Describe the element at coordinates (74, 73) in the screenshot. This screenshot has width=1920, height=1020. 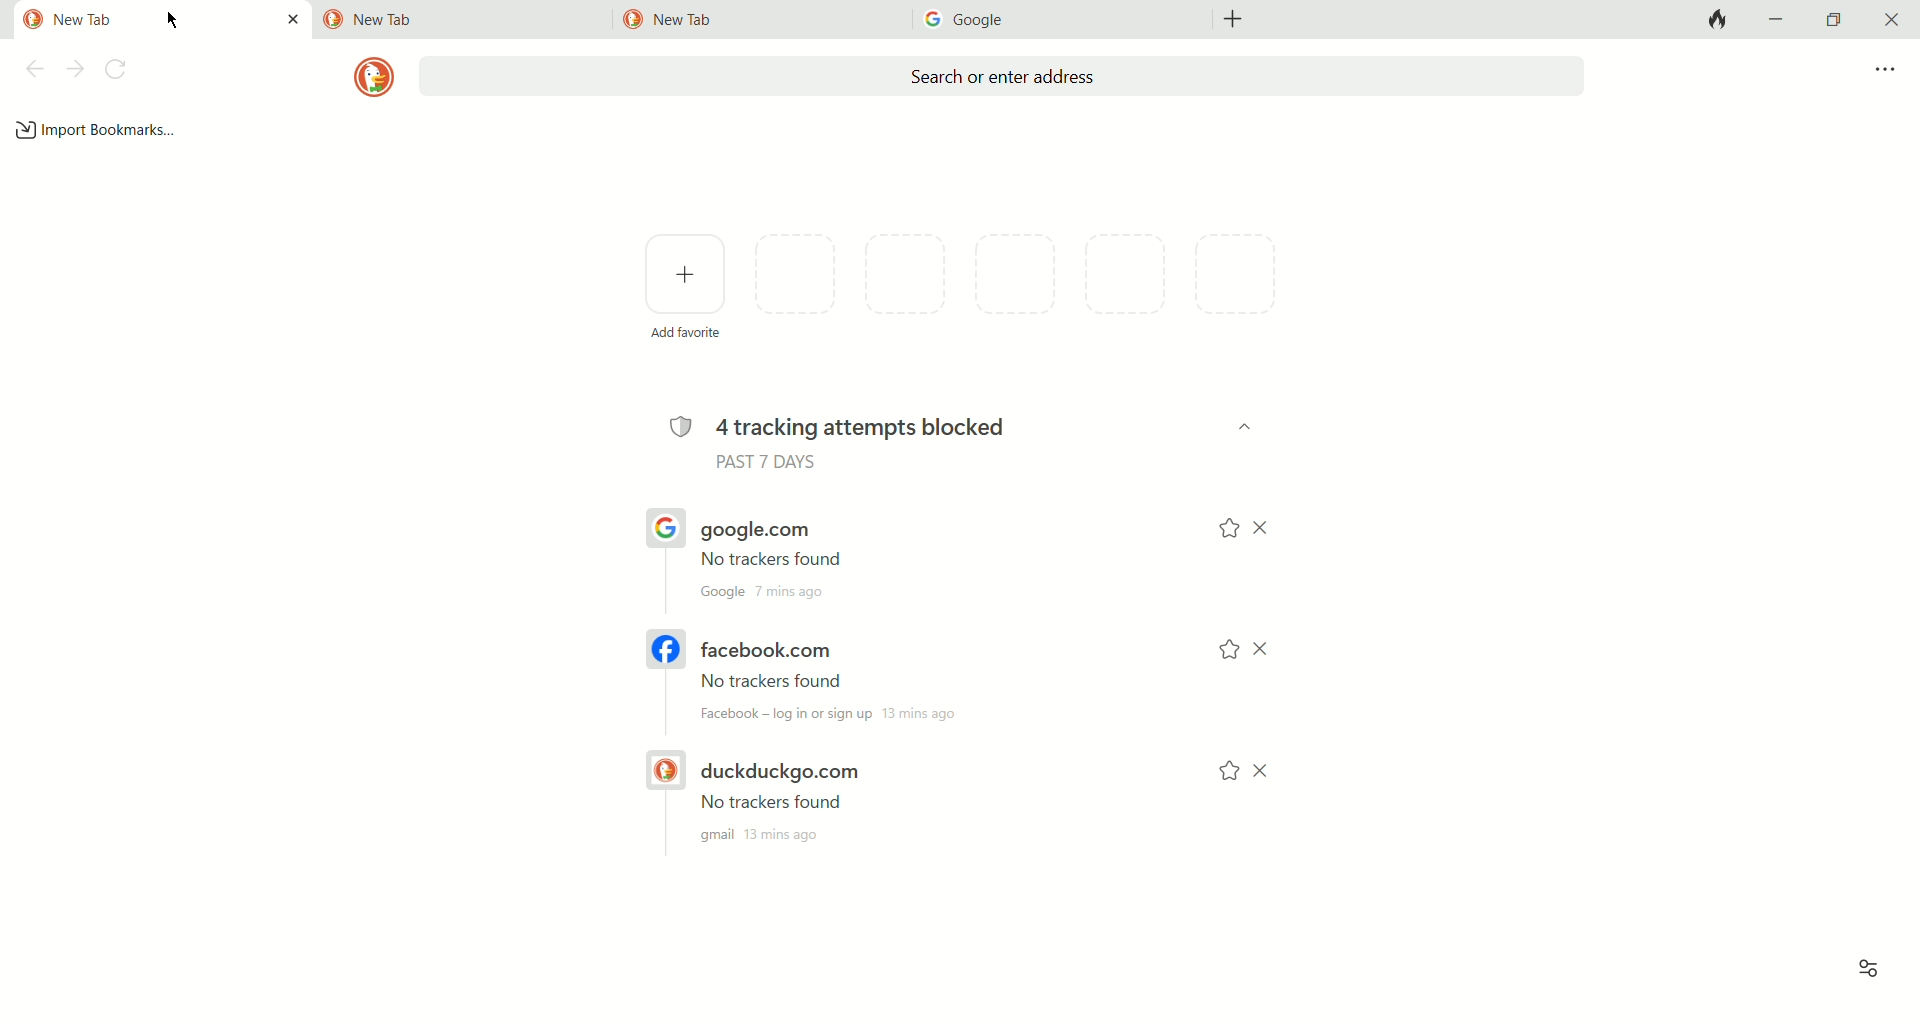
I see `next` at that location.